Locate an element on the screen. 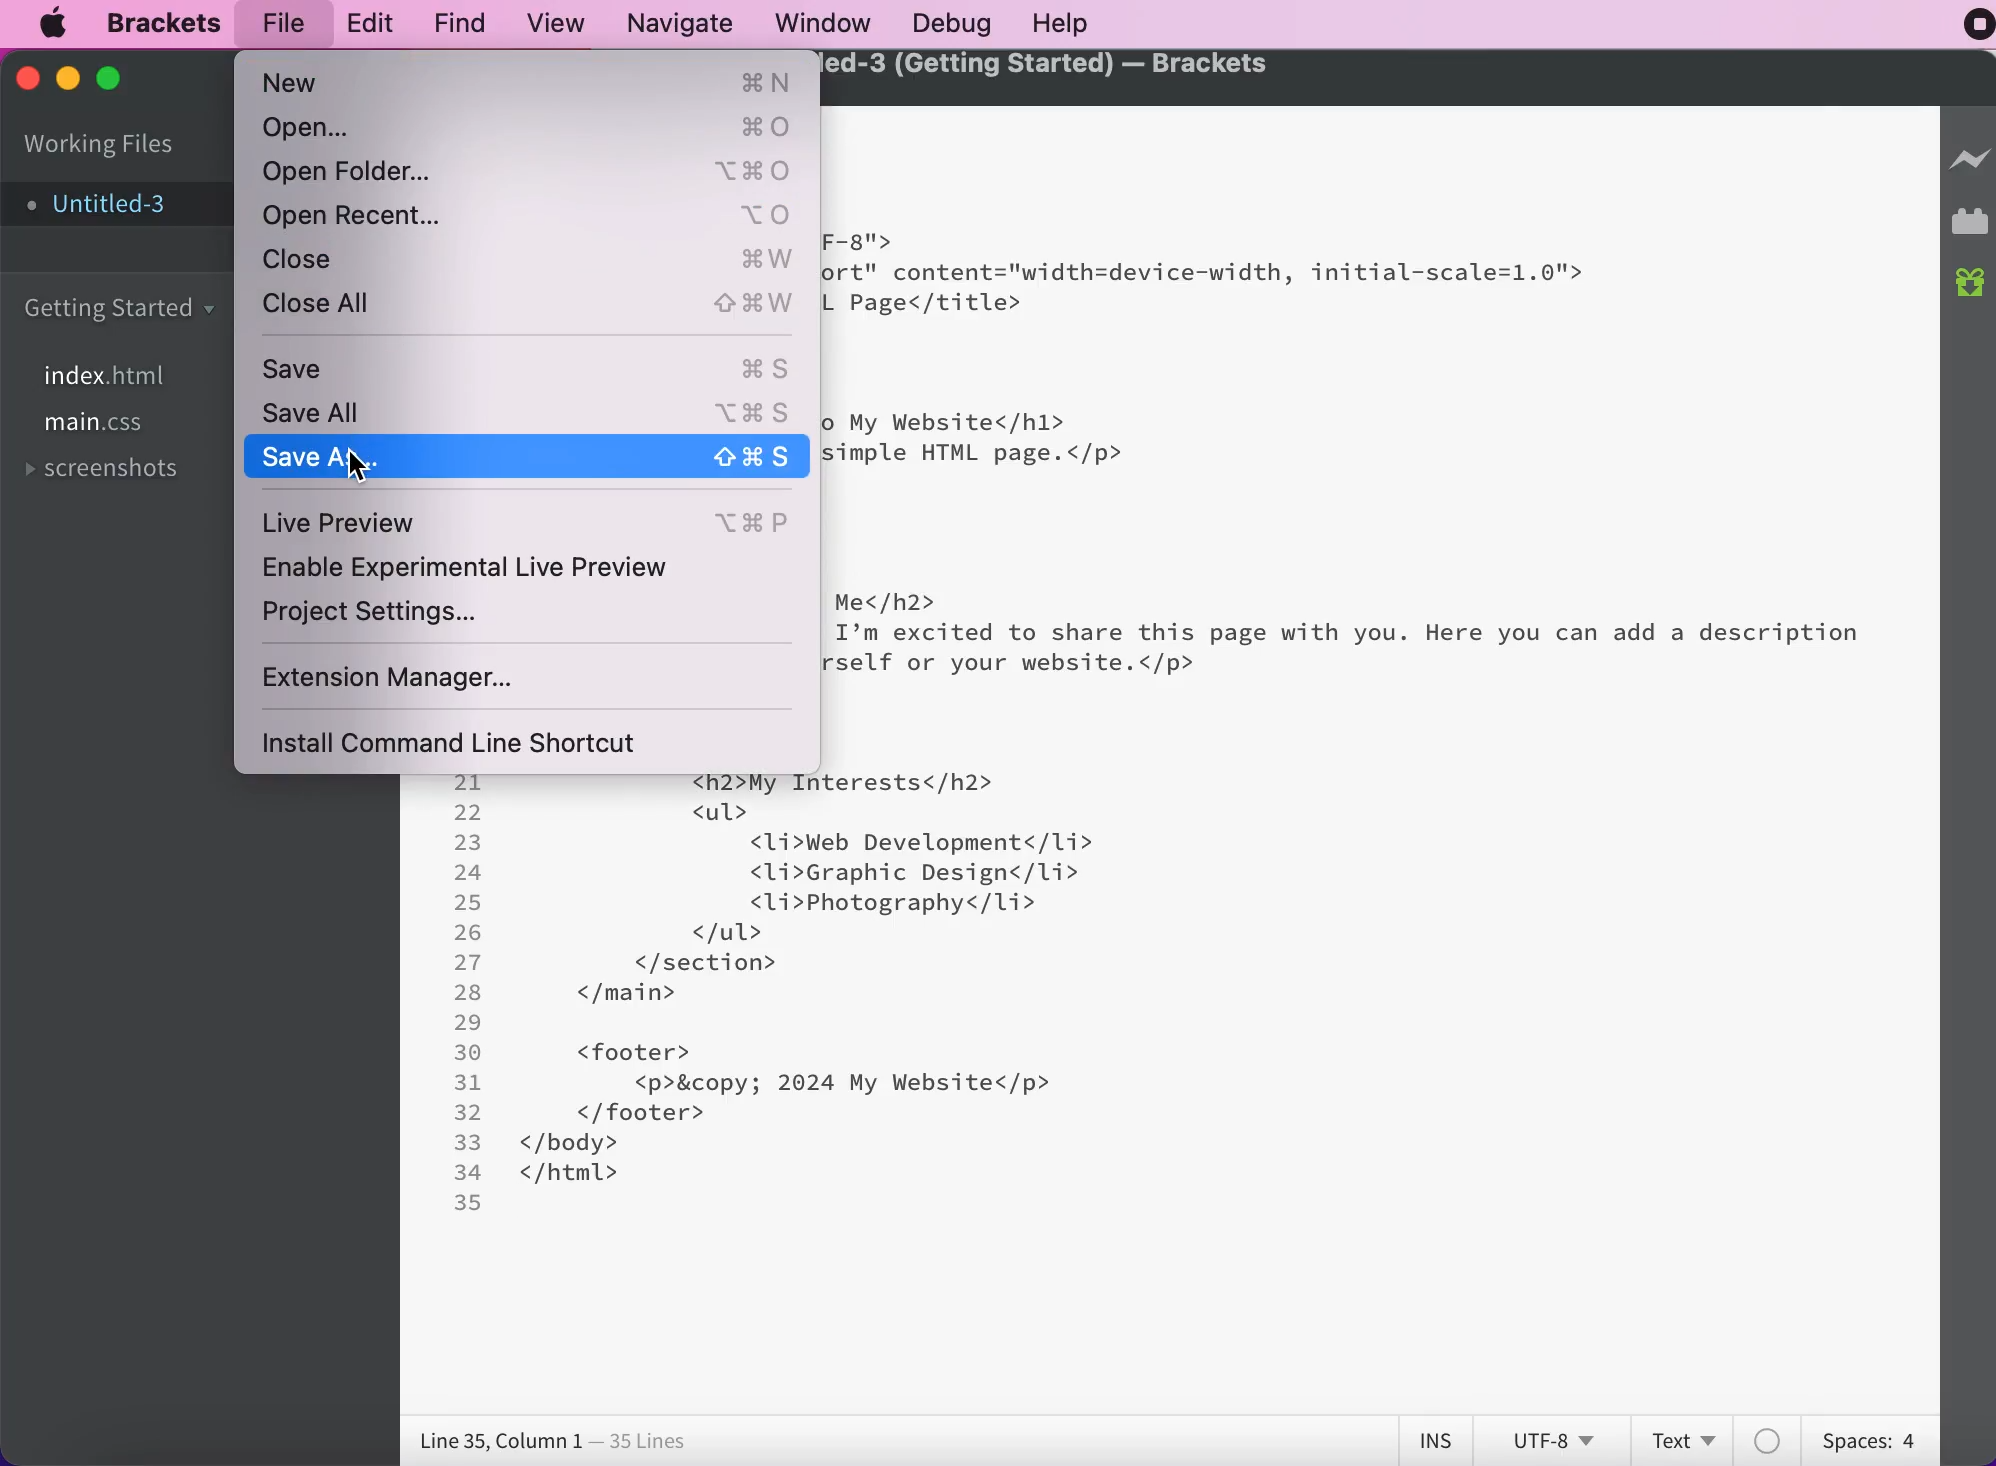 Image resolution: width=1996 pixels, height=1466 pixels. cursor is located at coordinates (356, 465).